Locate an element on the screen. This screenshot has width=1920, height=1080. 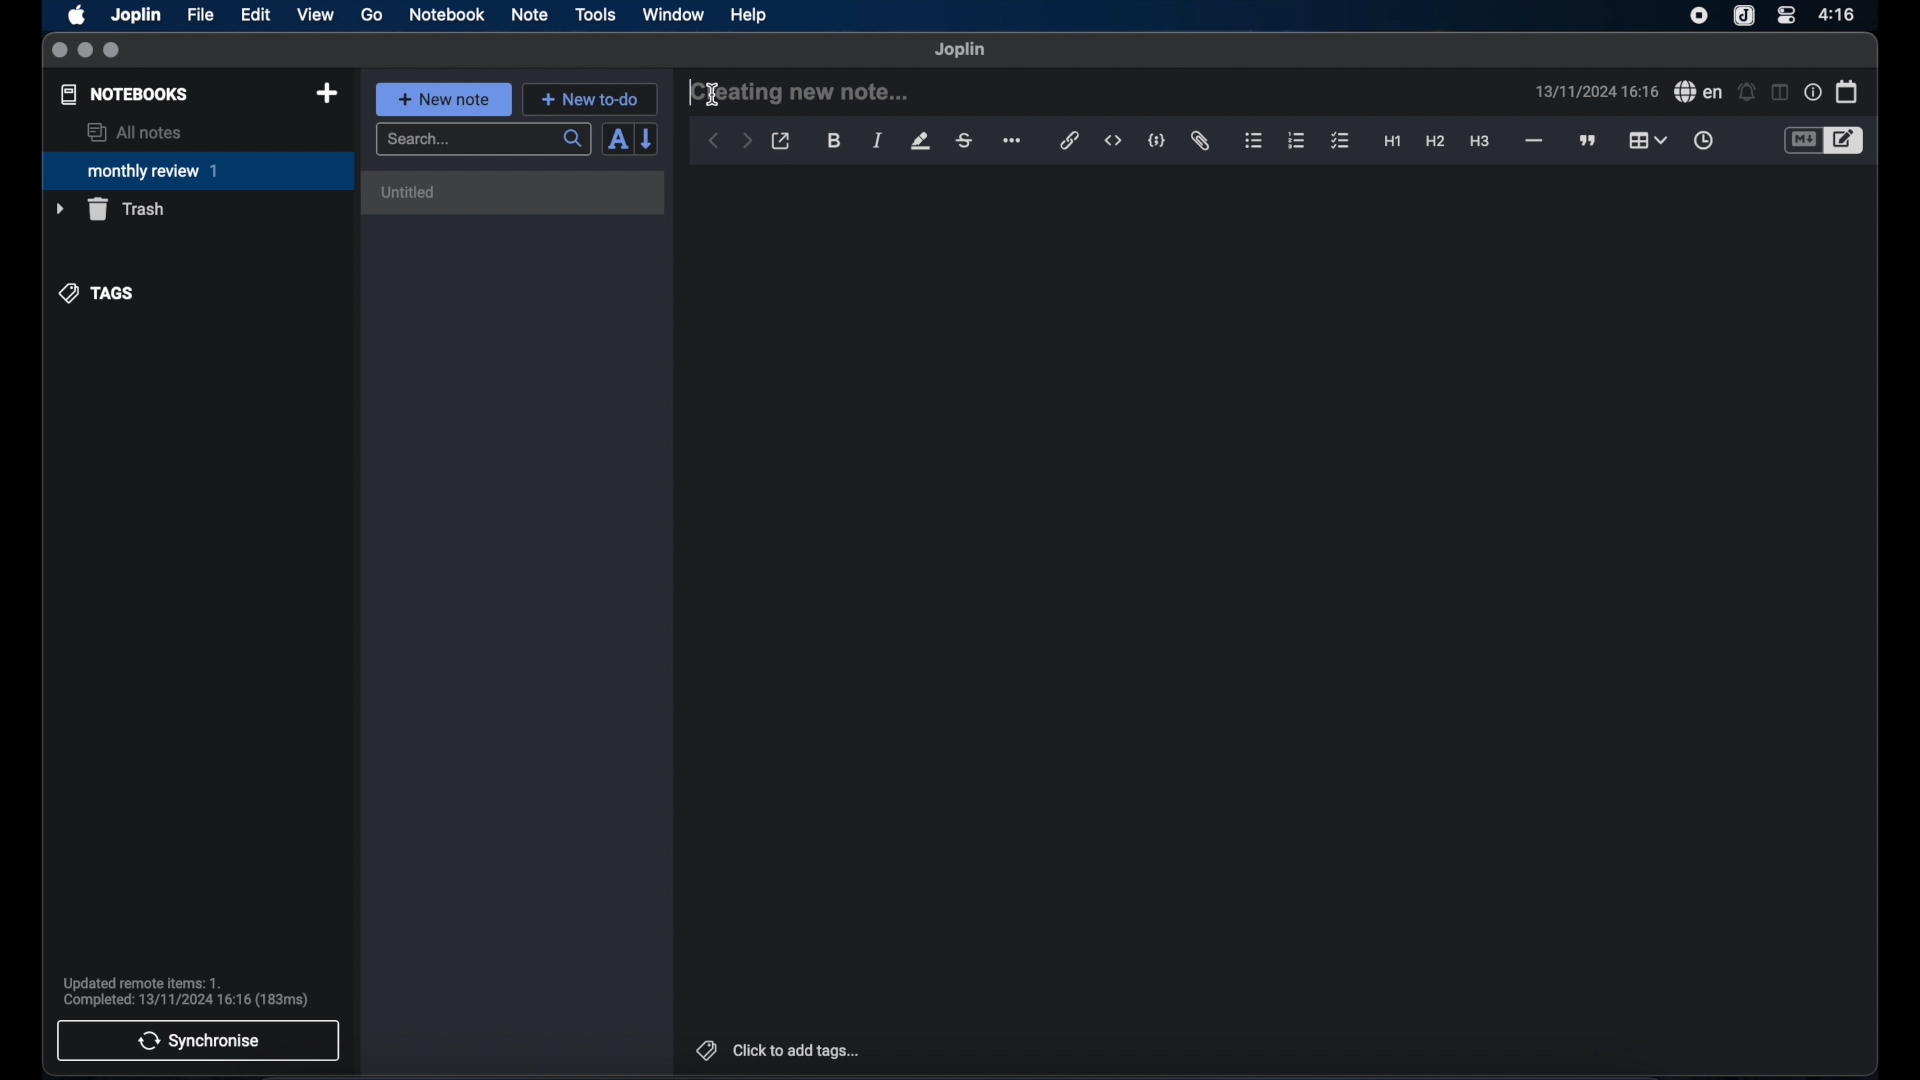
synchronise is located at coordinates (198, 1040).